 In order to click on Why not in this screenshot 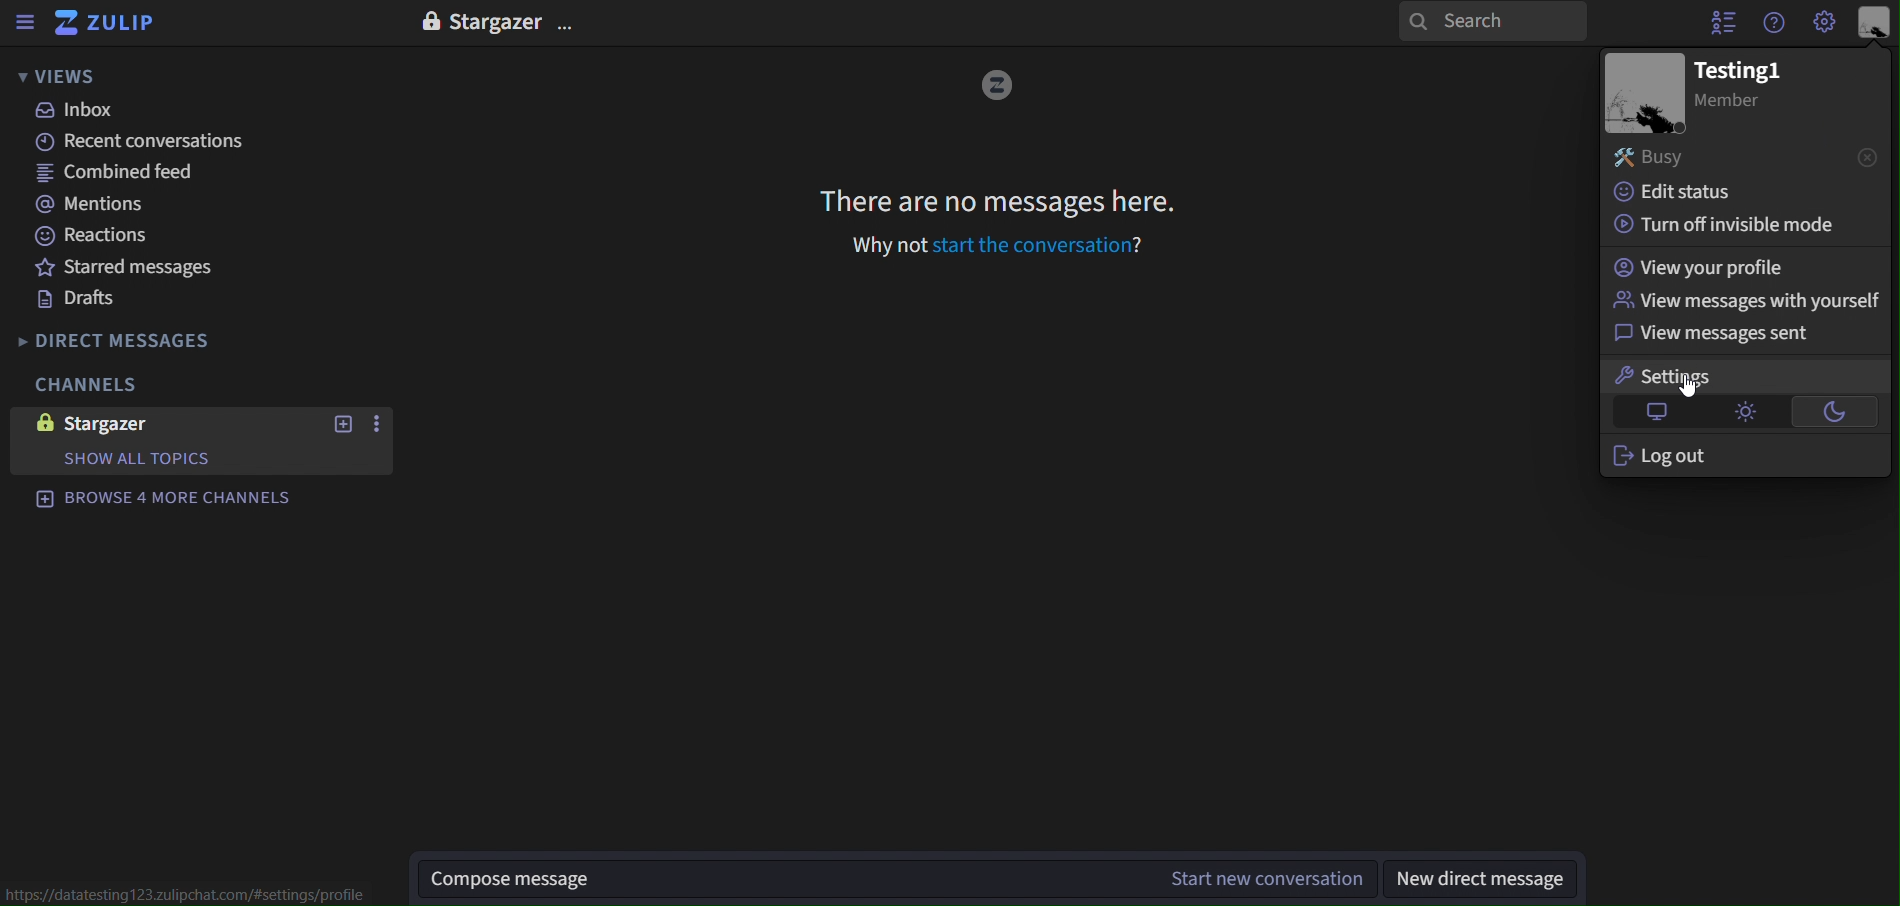, I will do `click(884, 245)`.